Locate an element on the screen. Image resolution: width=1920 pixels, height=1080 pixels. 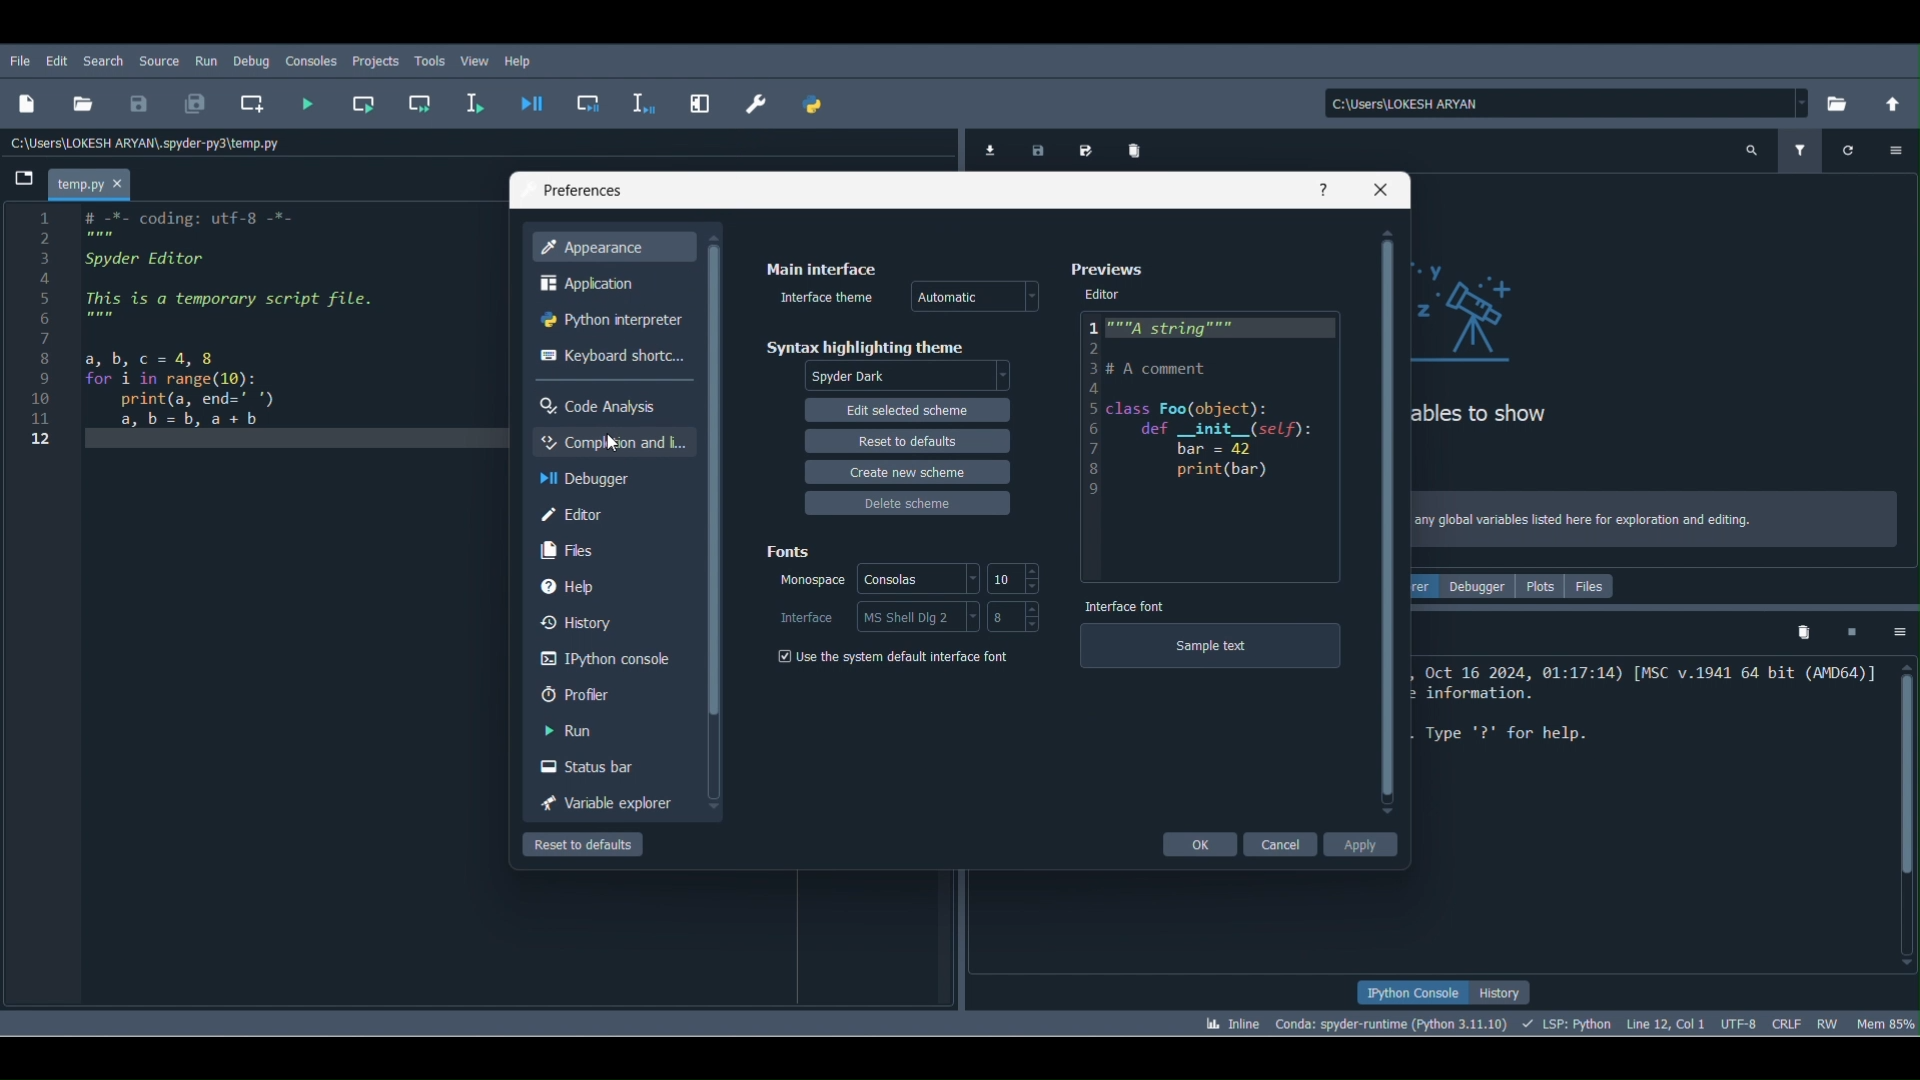
Encoding is located at coordinates (1738, 1021).